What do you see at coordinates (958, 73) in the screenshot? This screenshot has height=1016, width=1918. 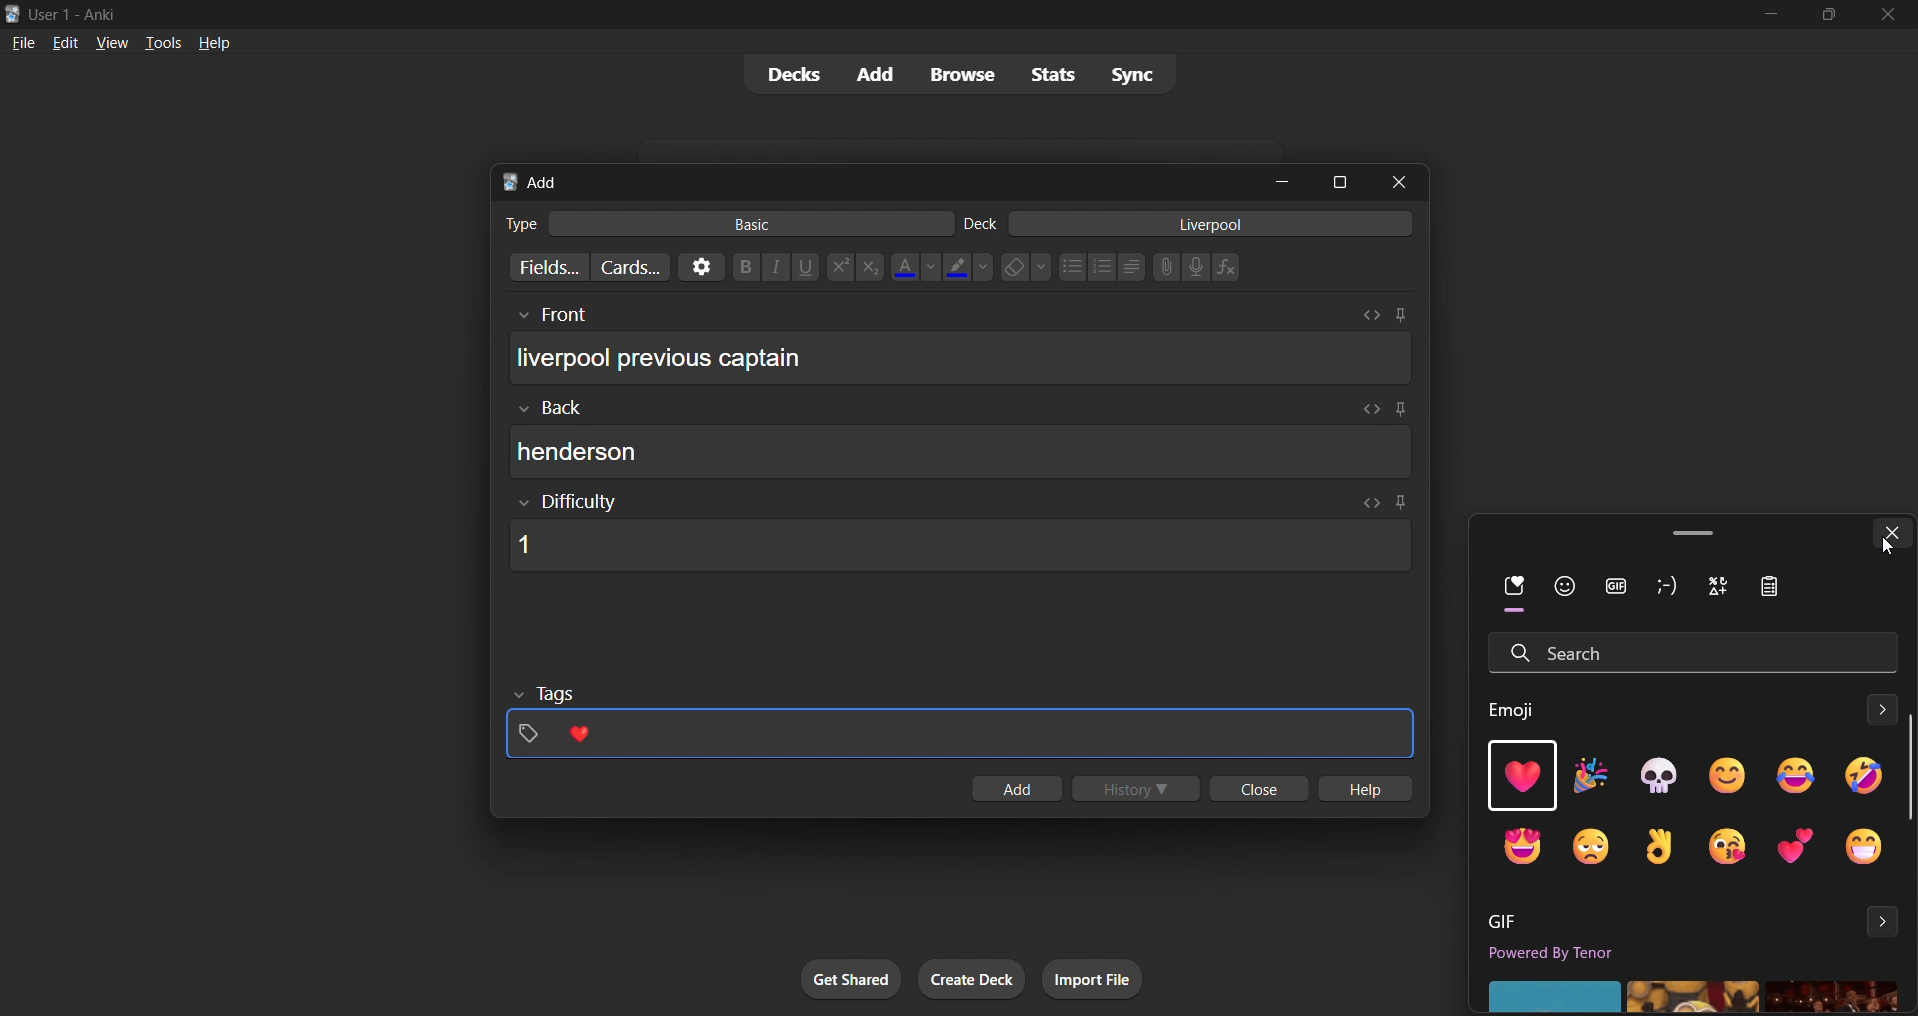 I see `browse` at bounding box center [958, 73].